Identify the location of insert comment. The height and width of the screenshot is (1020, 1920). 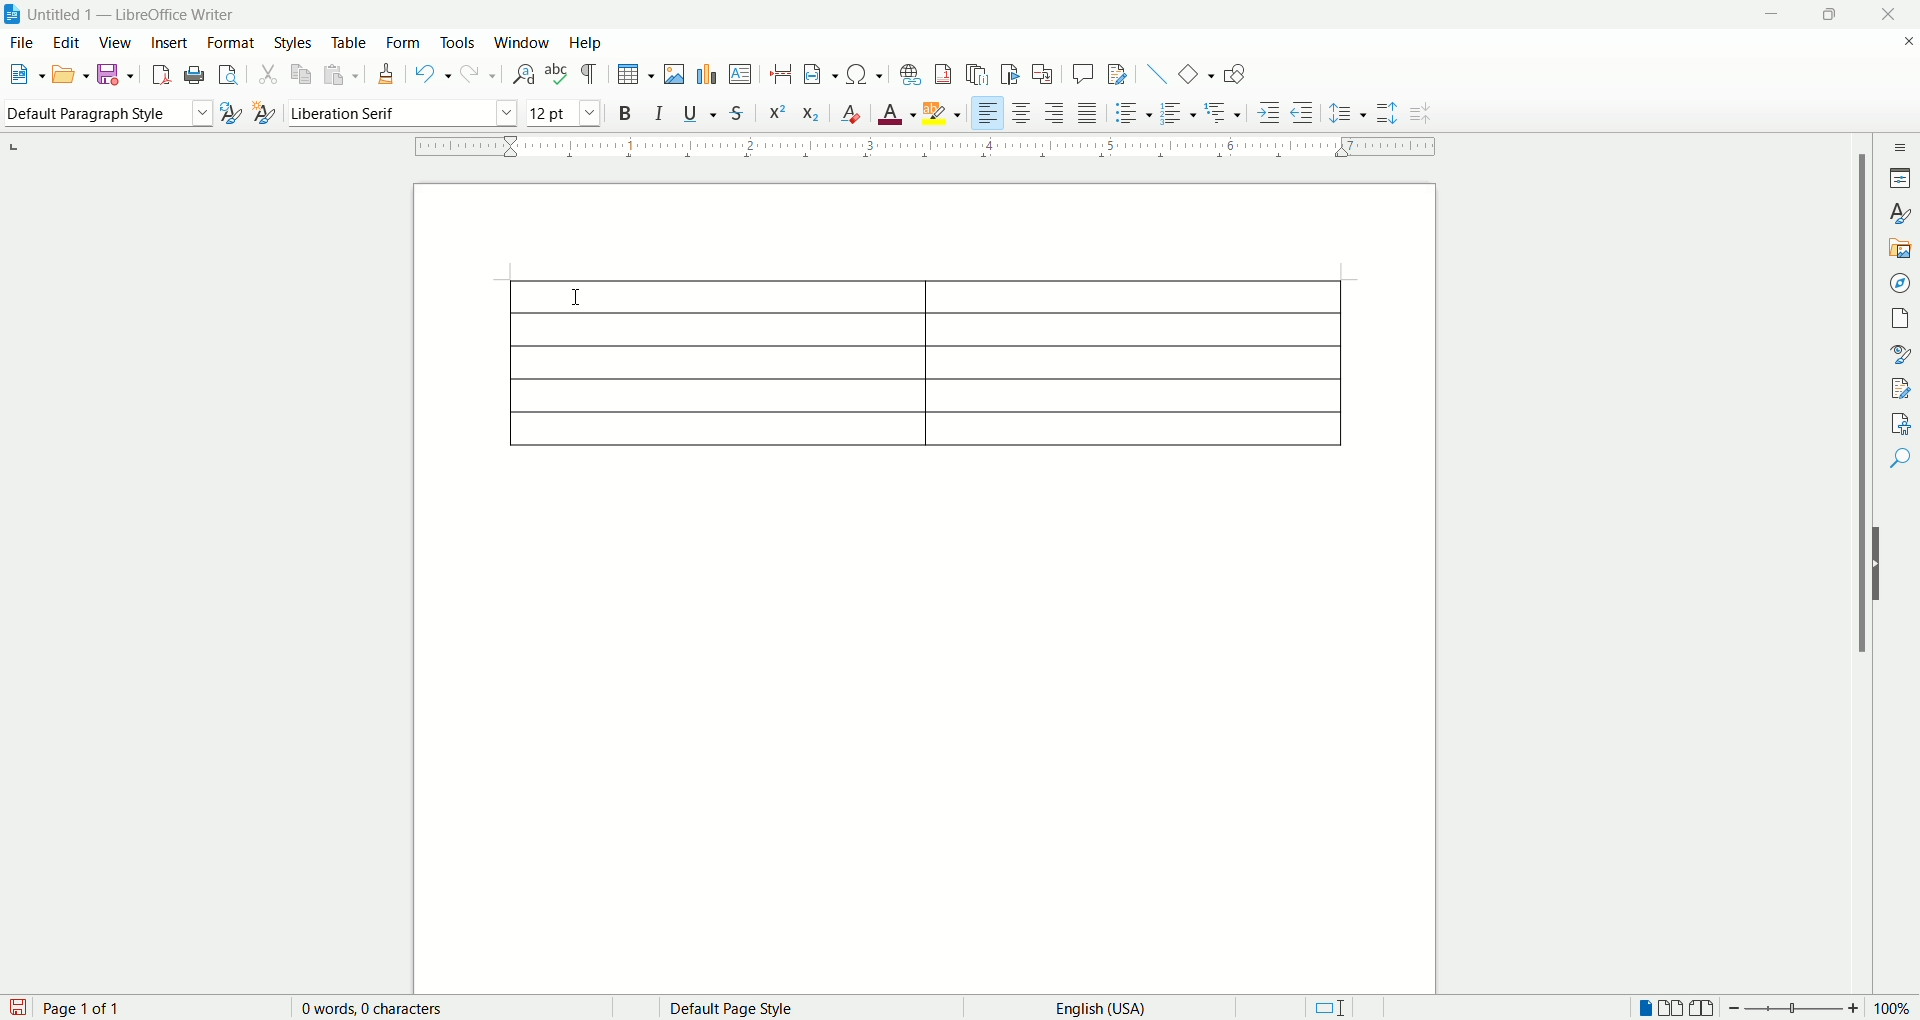
(1087, 73).